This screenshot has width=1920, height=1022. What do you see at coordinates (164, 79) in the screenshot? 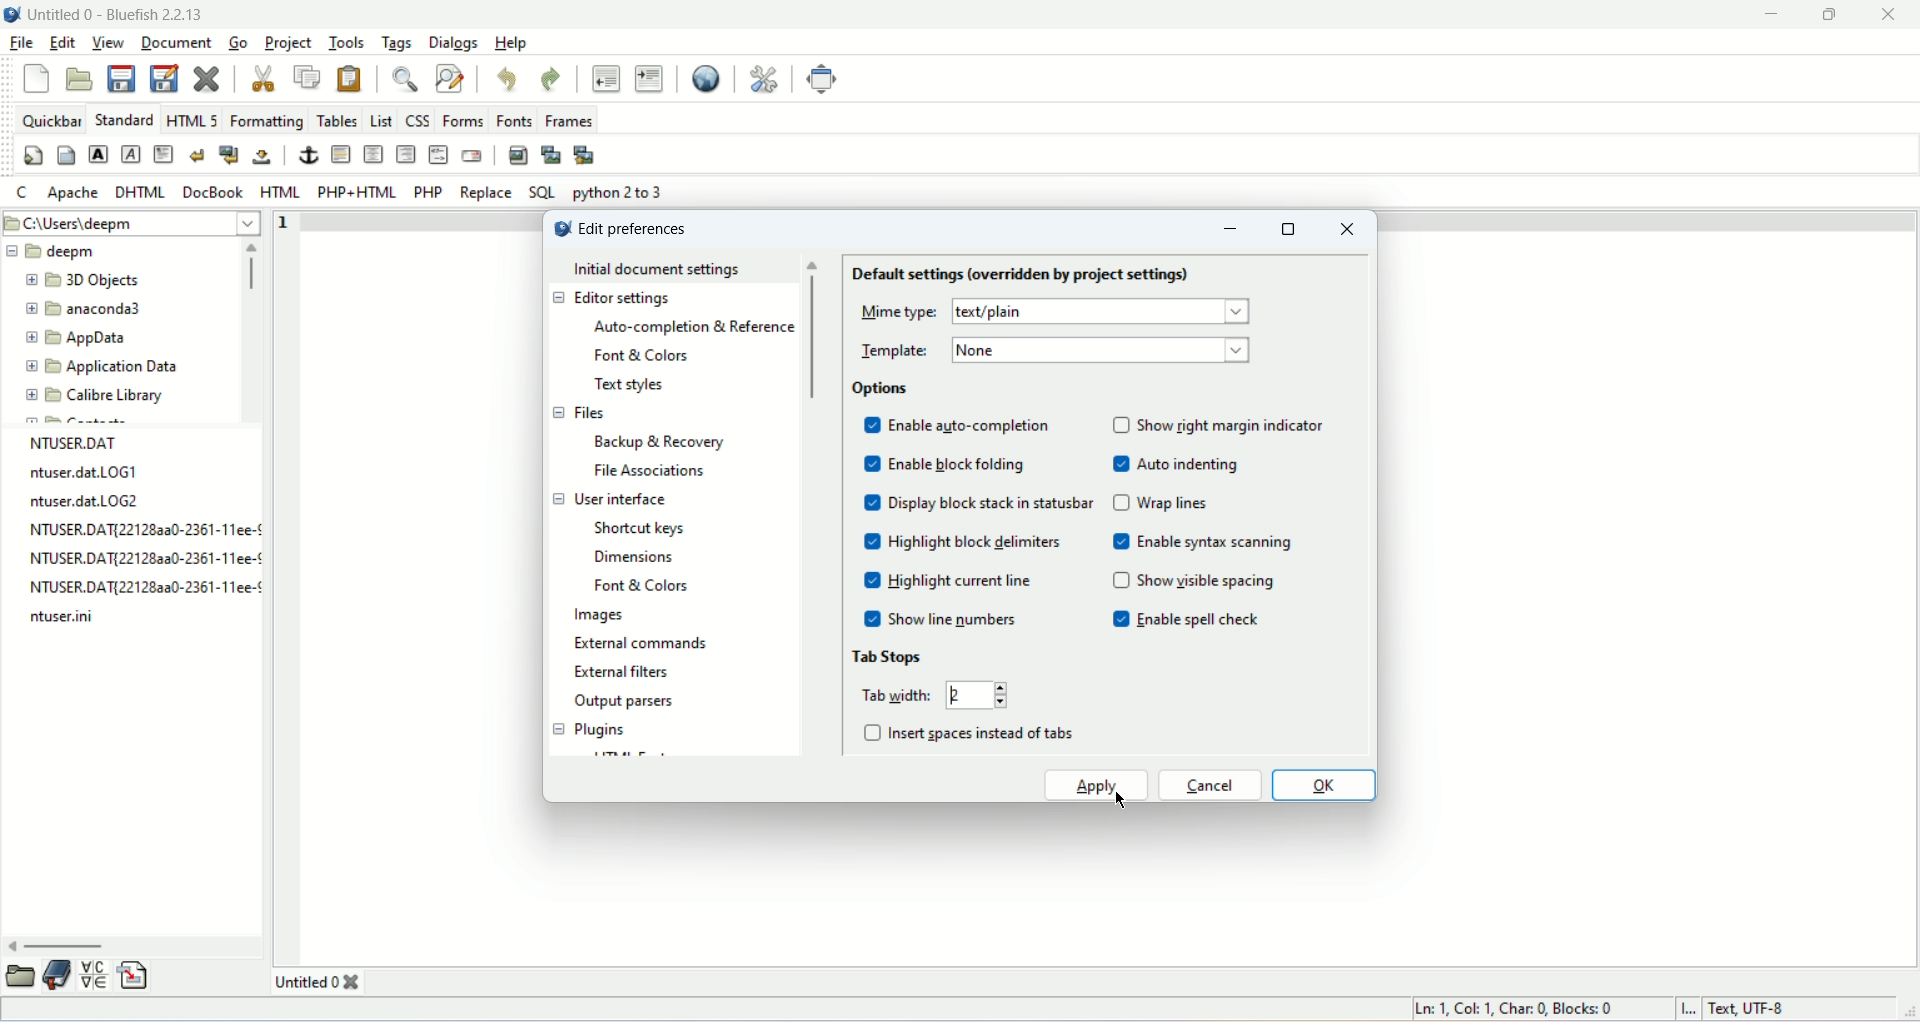
I see `save as` at bounding box center [164, 79].